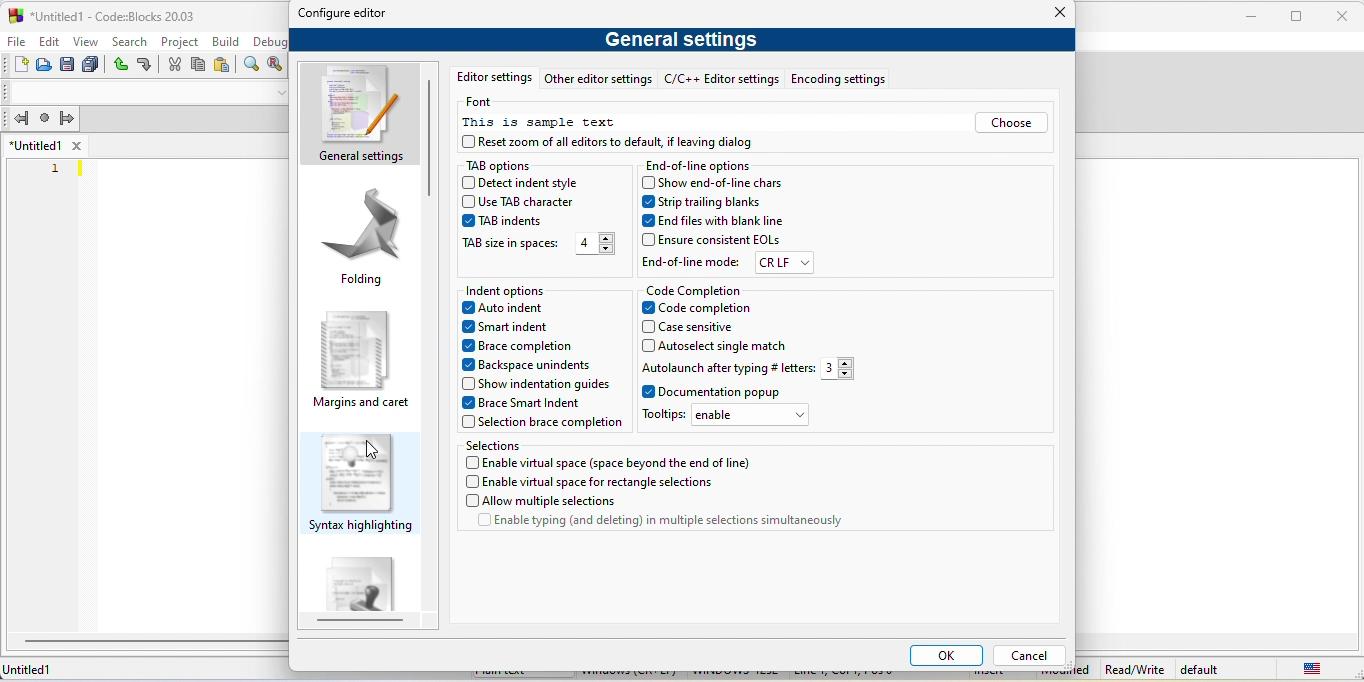 The height and width of the screenshot is (682, 1364). I want to click on documentation popup, so click(713, 392).